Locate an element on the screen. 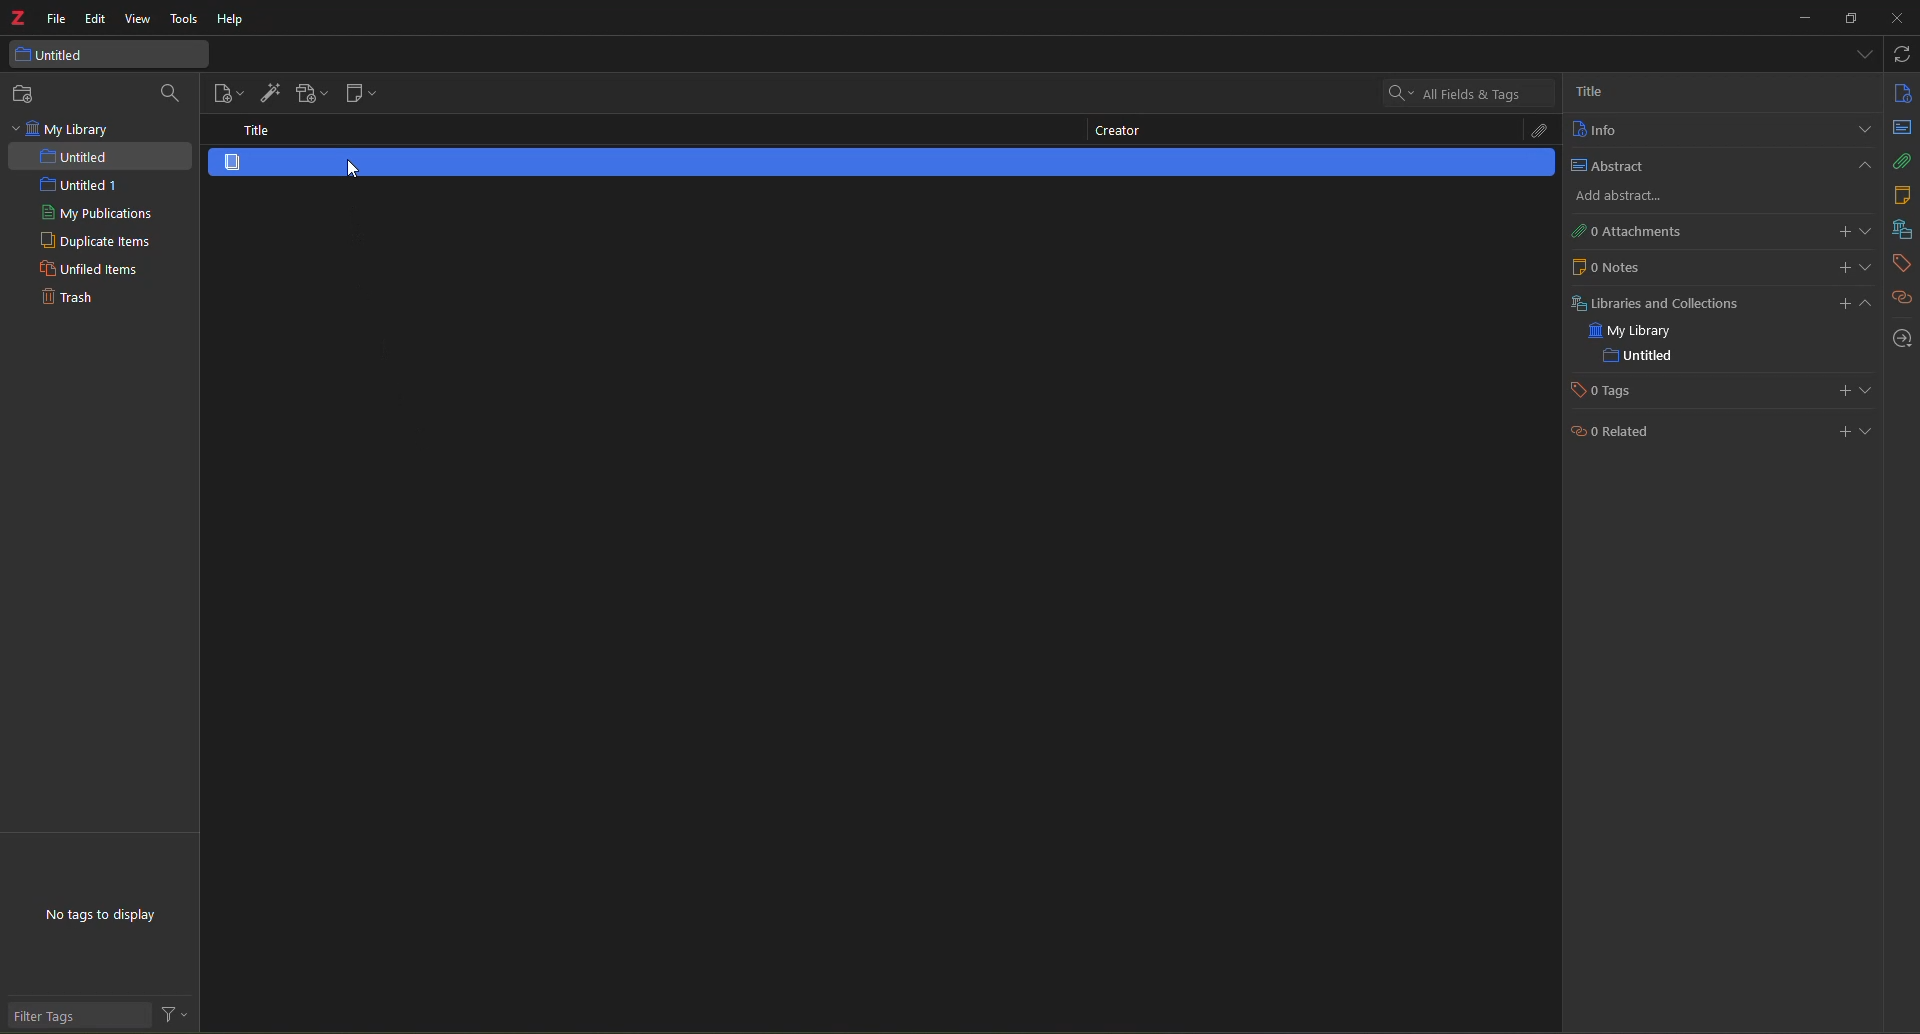  attach is located at coordinates (1533, 132).